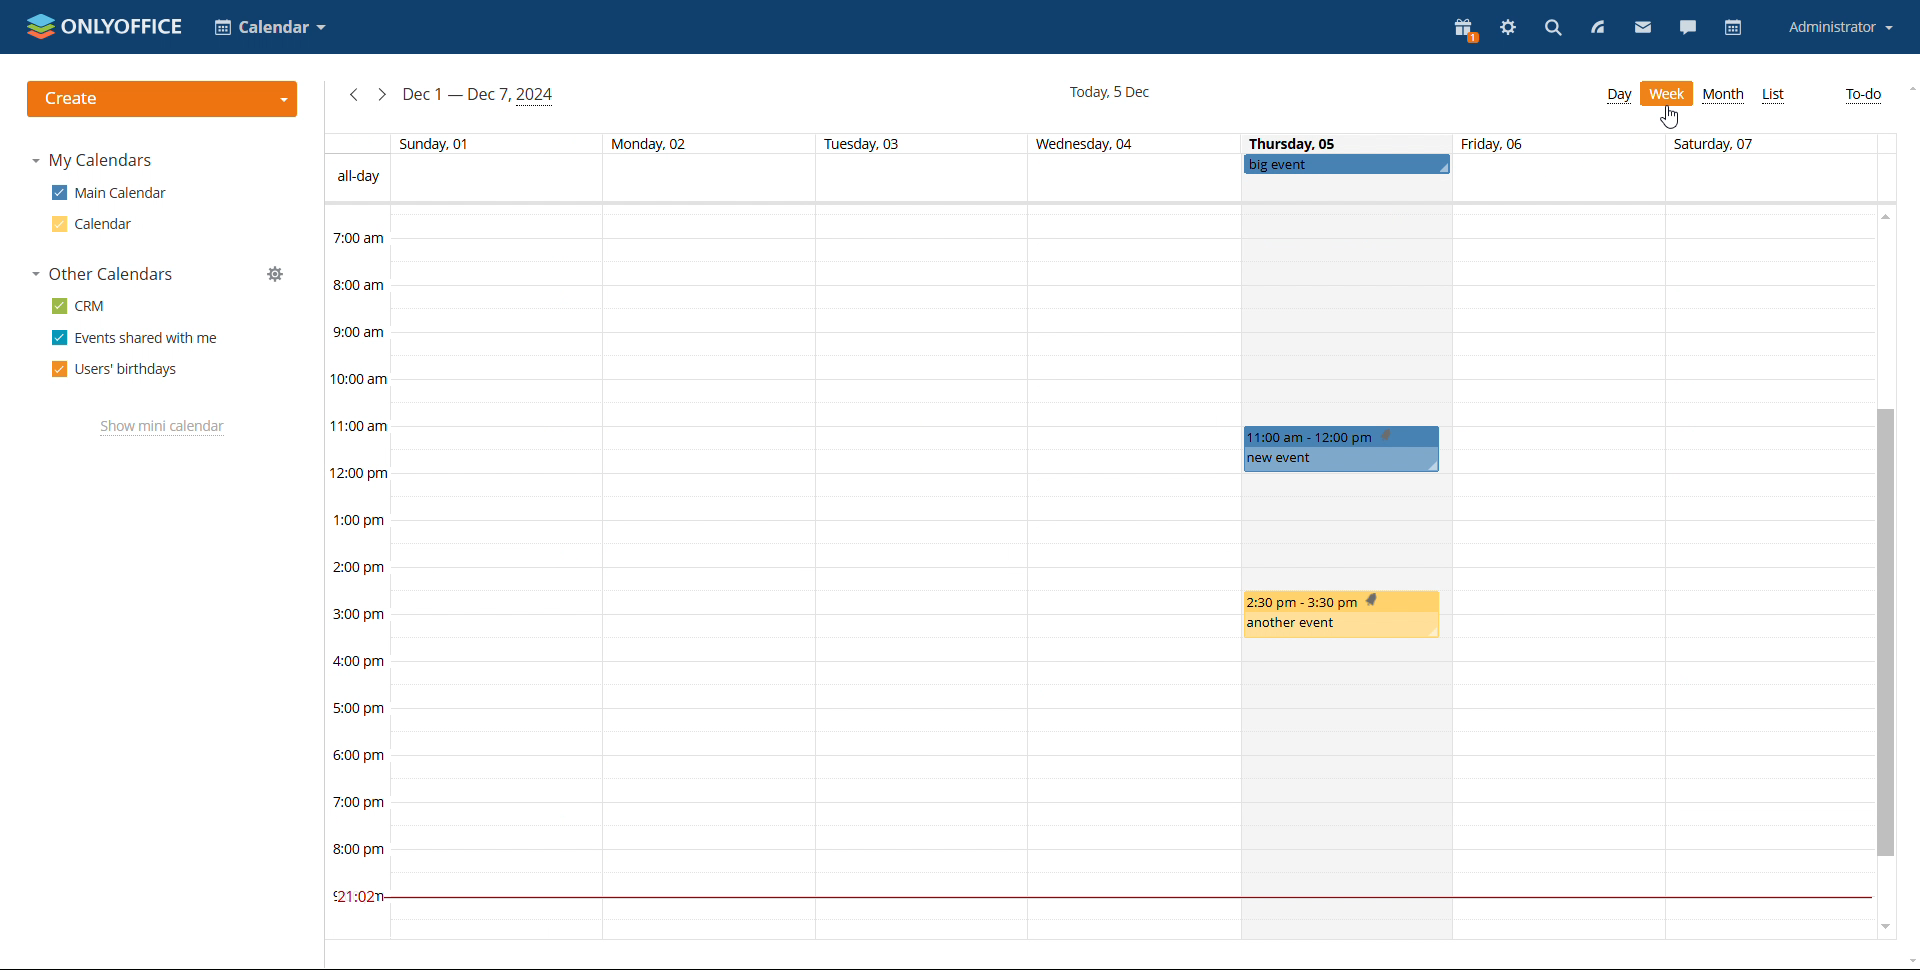 This screenshot has width=1920, height=970. Describe the element at coordinates (1864, 96) in the screenshot. I see `to-do` at that location.